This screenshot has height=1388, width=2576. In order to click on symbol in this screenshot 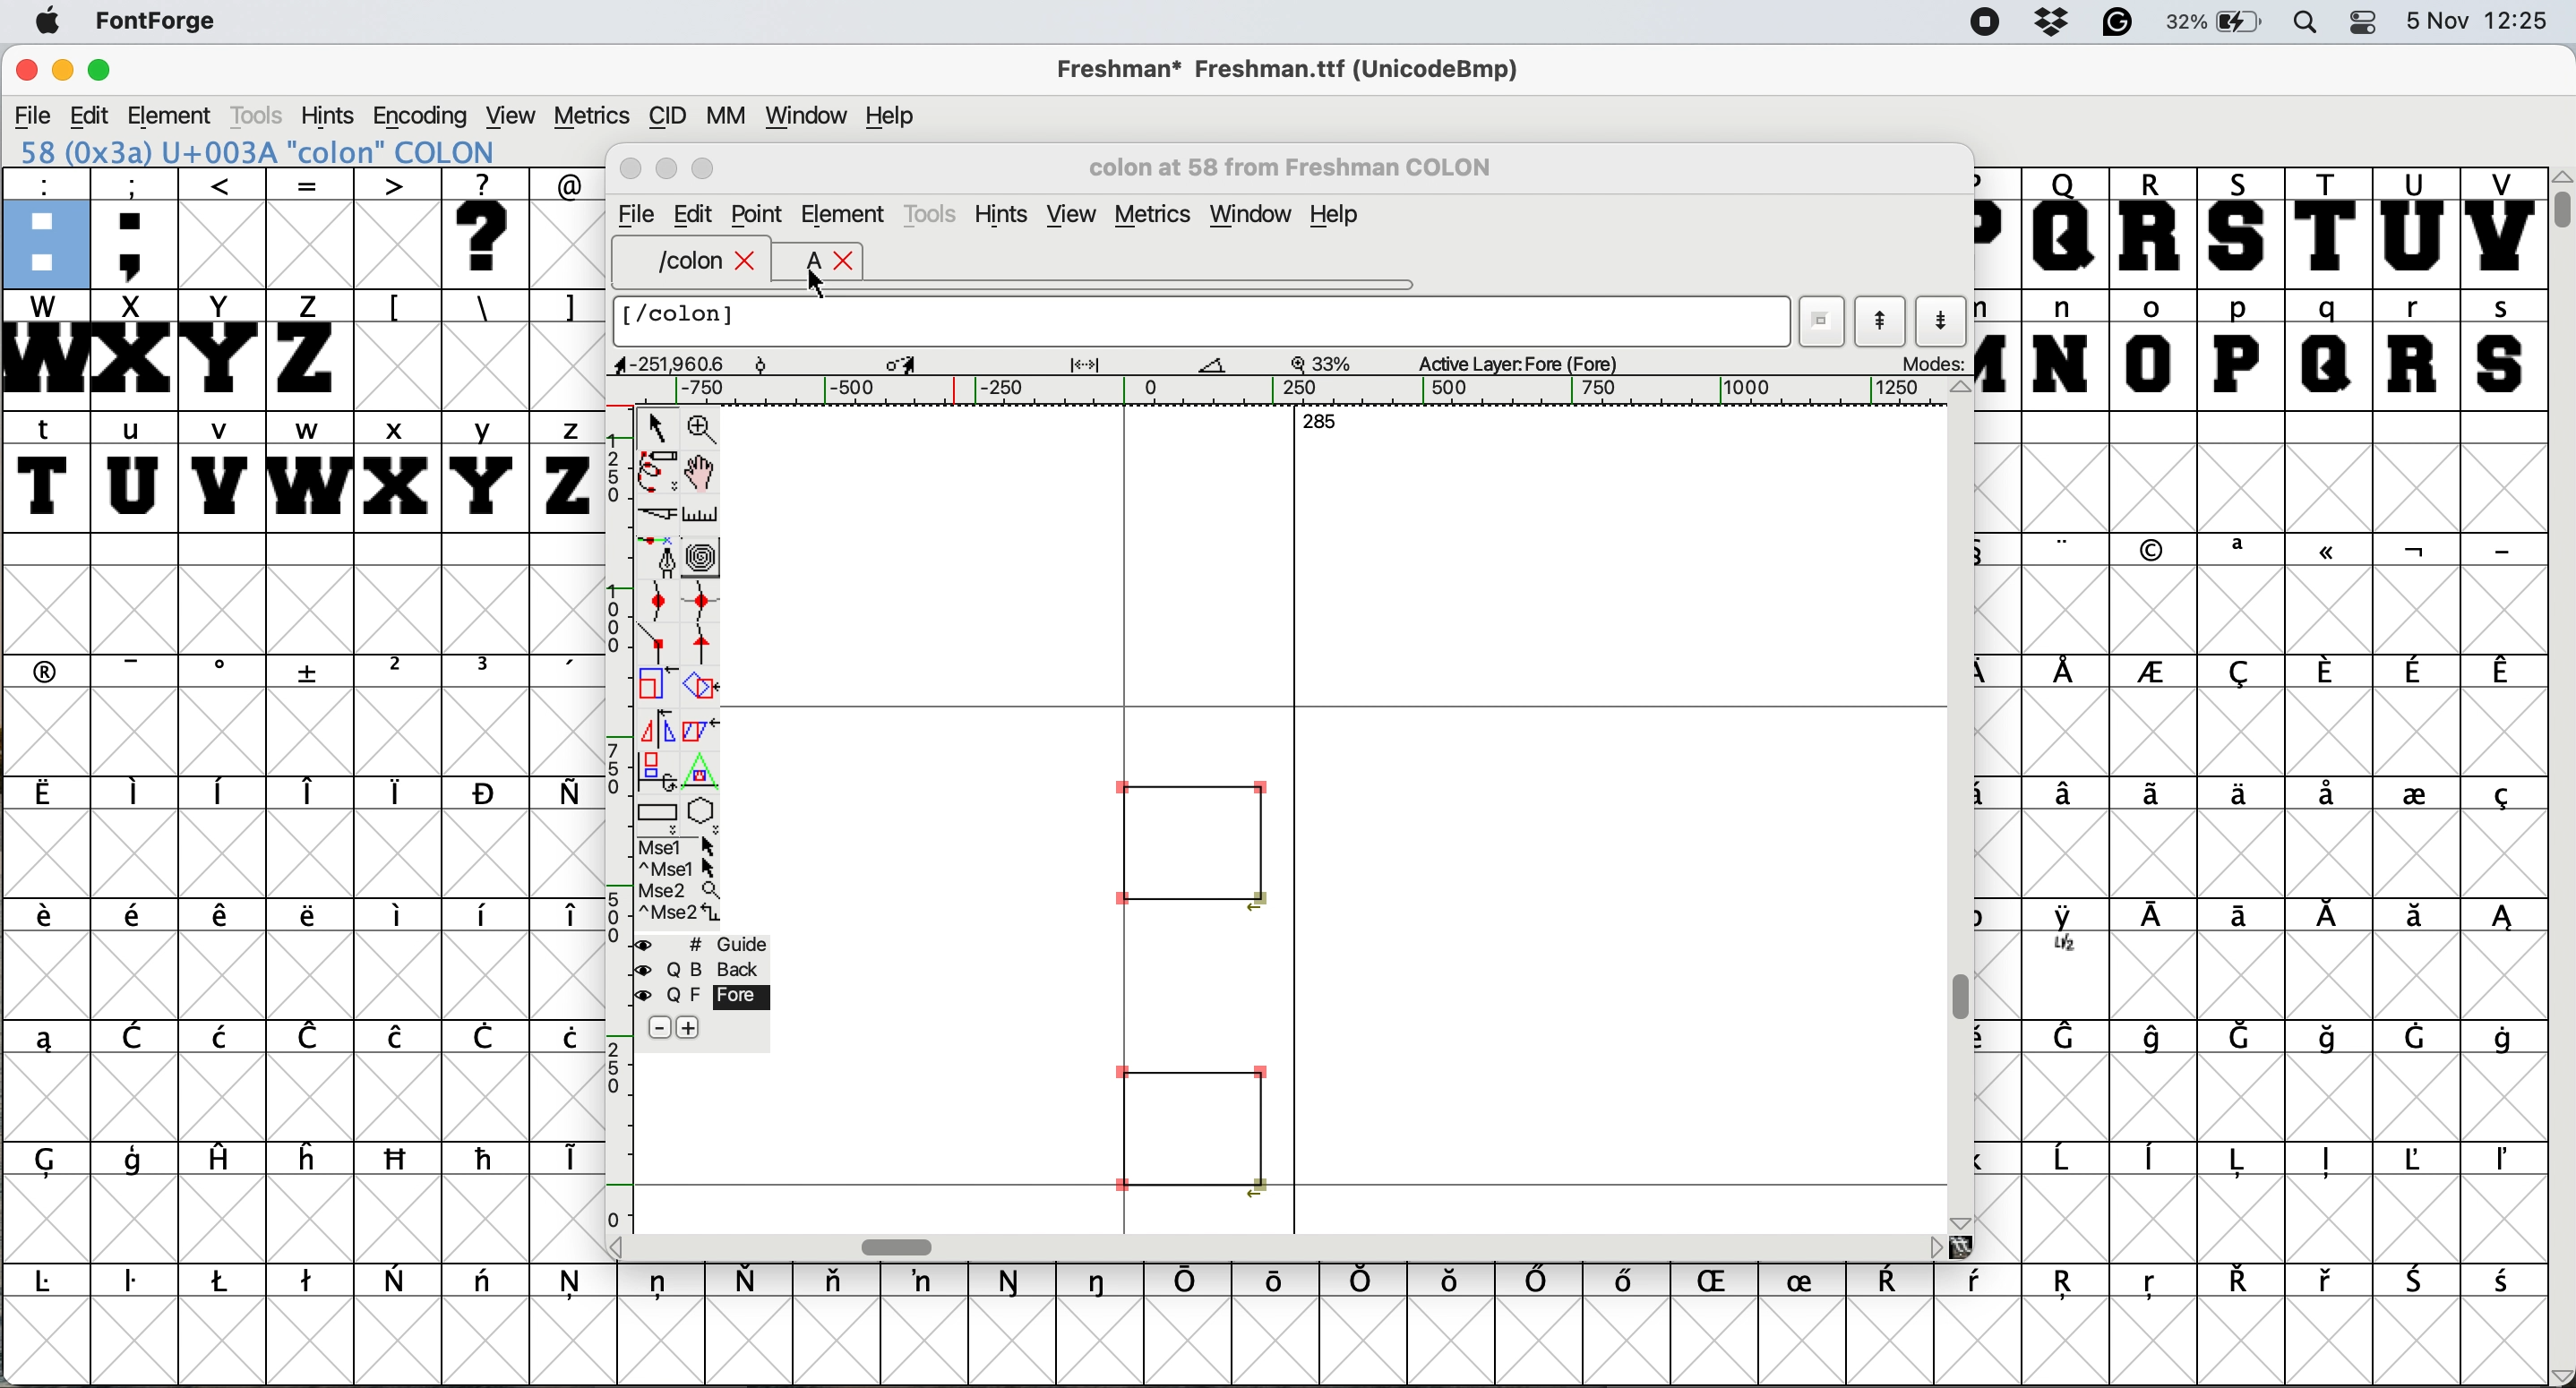, I will do `click(224, 1035)`.